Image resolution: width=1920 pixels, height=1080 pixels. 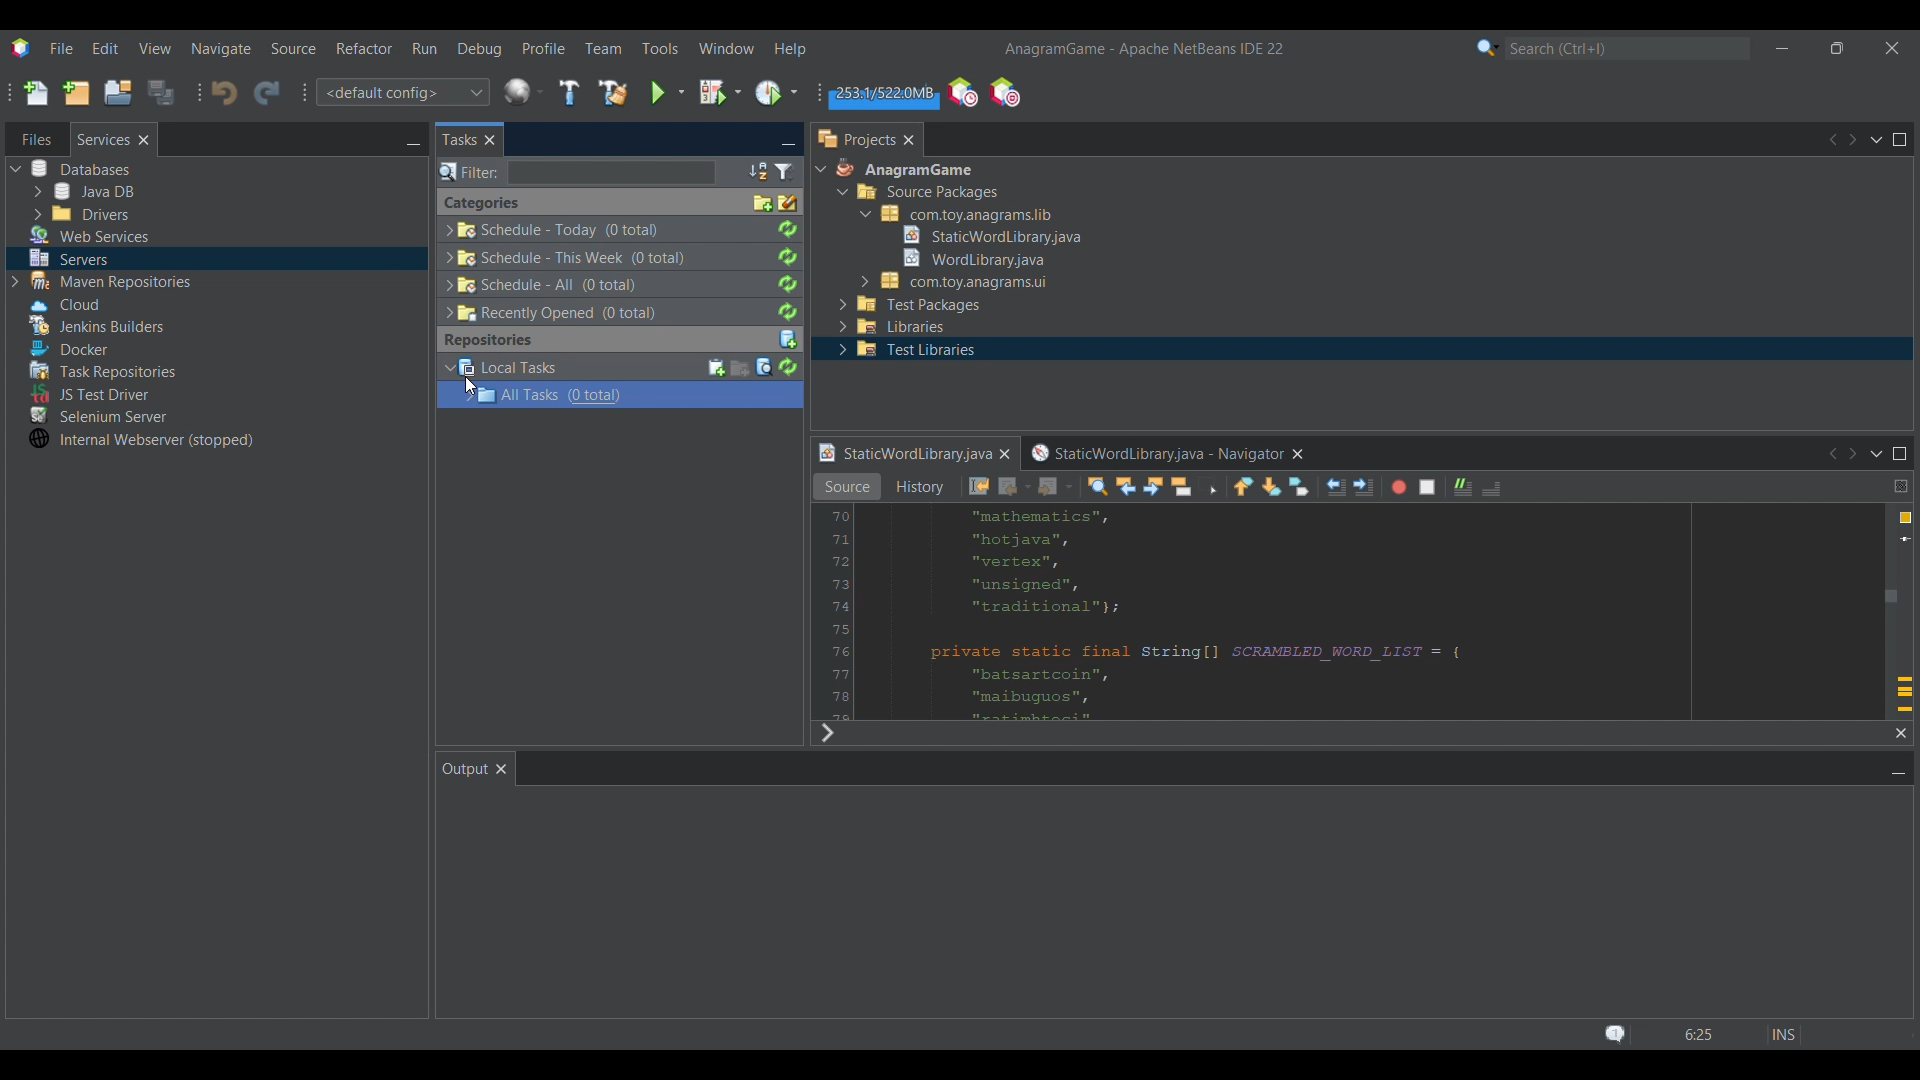 I want to click on Run menu, so click(x=424, y=48).